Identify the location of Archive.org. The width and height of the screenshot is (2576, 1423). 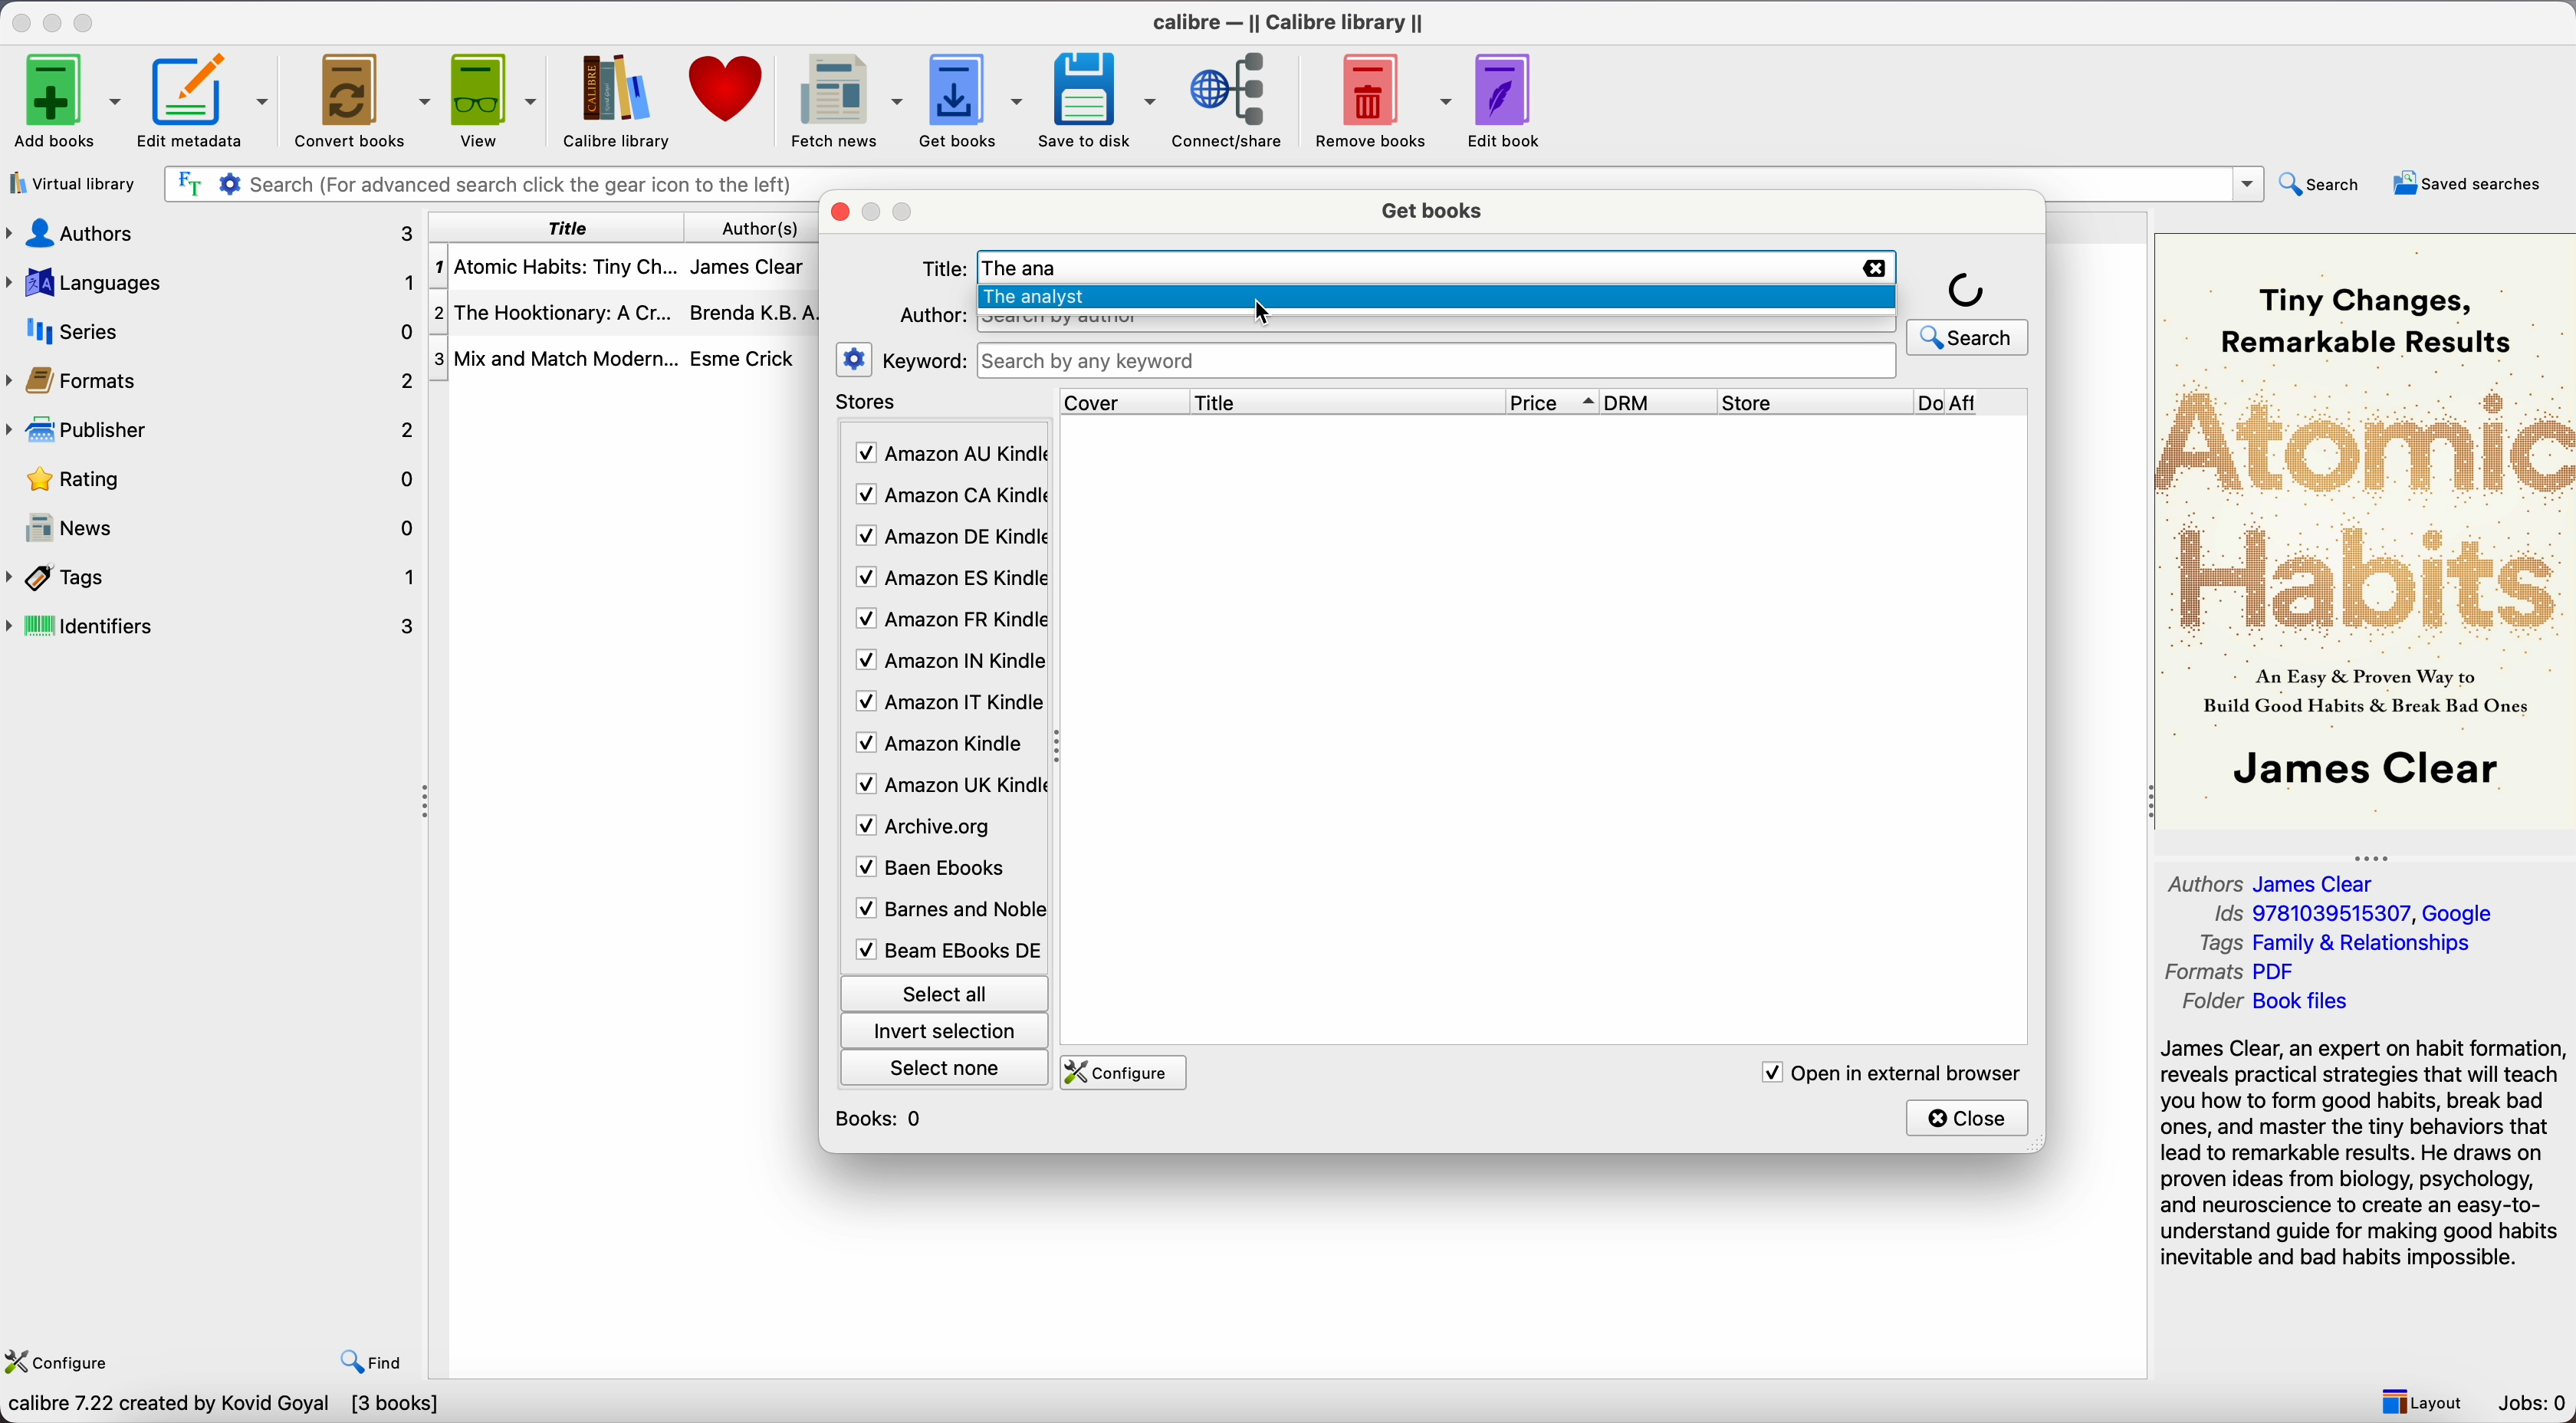
(943, 827).